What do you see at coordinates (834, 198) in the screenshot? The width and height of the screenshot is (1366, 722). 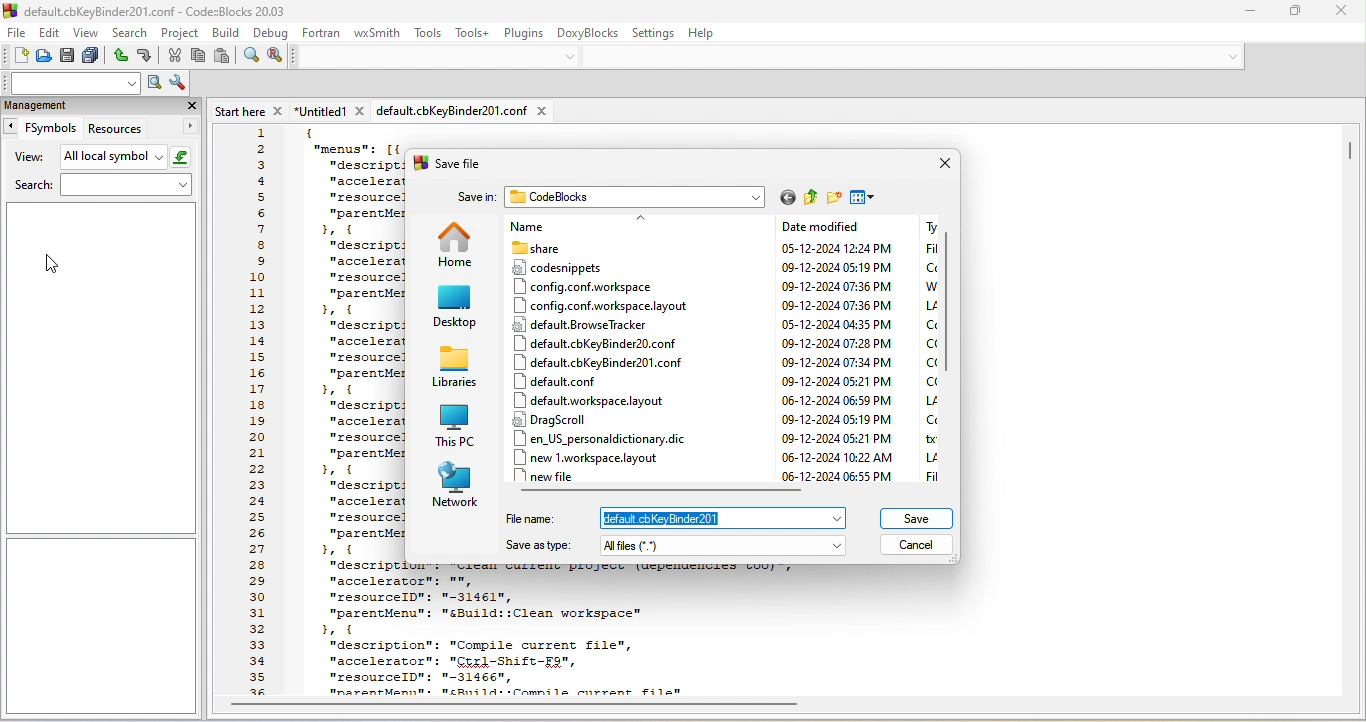 I see `create new folder` at bounding box center [834, 198].